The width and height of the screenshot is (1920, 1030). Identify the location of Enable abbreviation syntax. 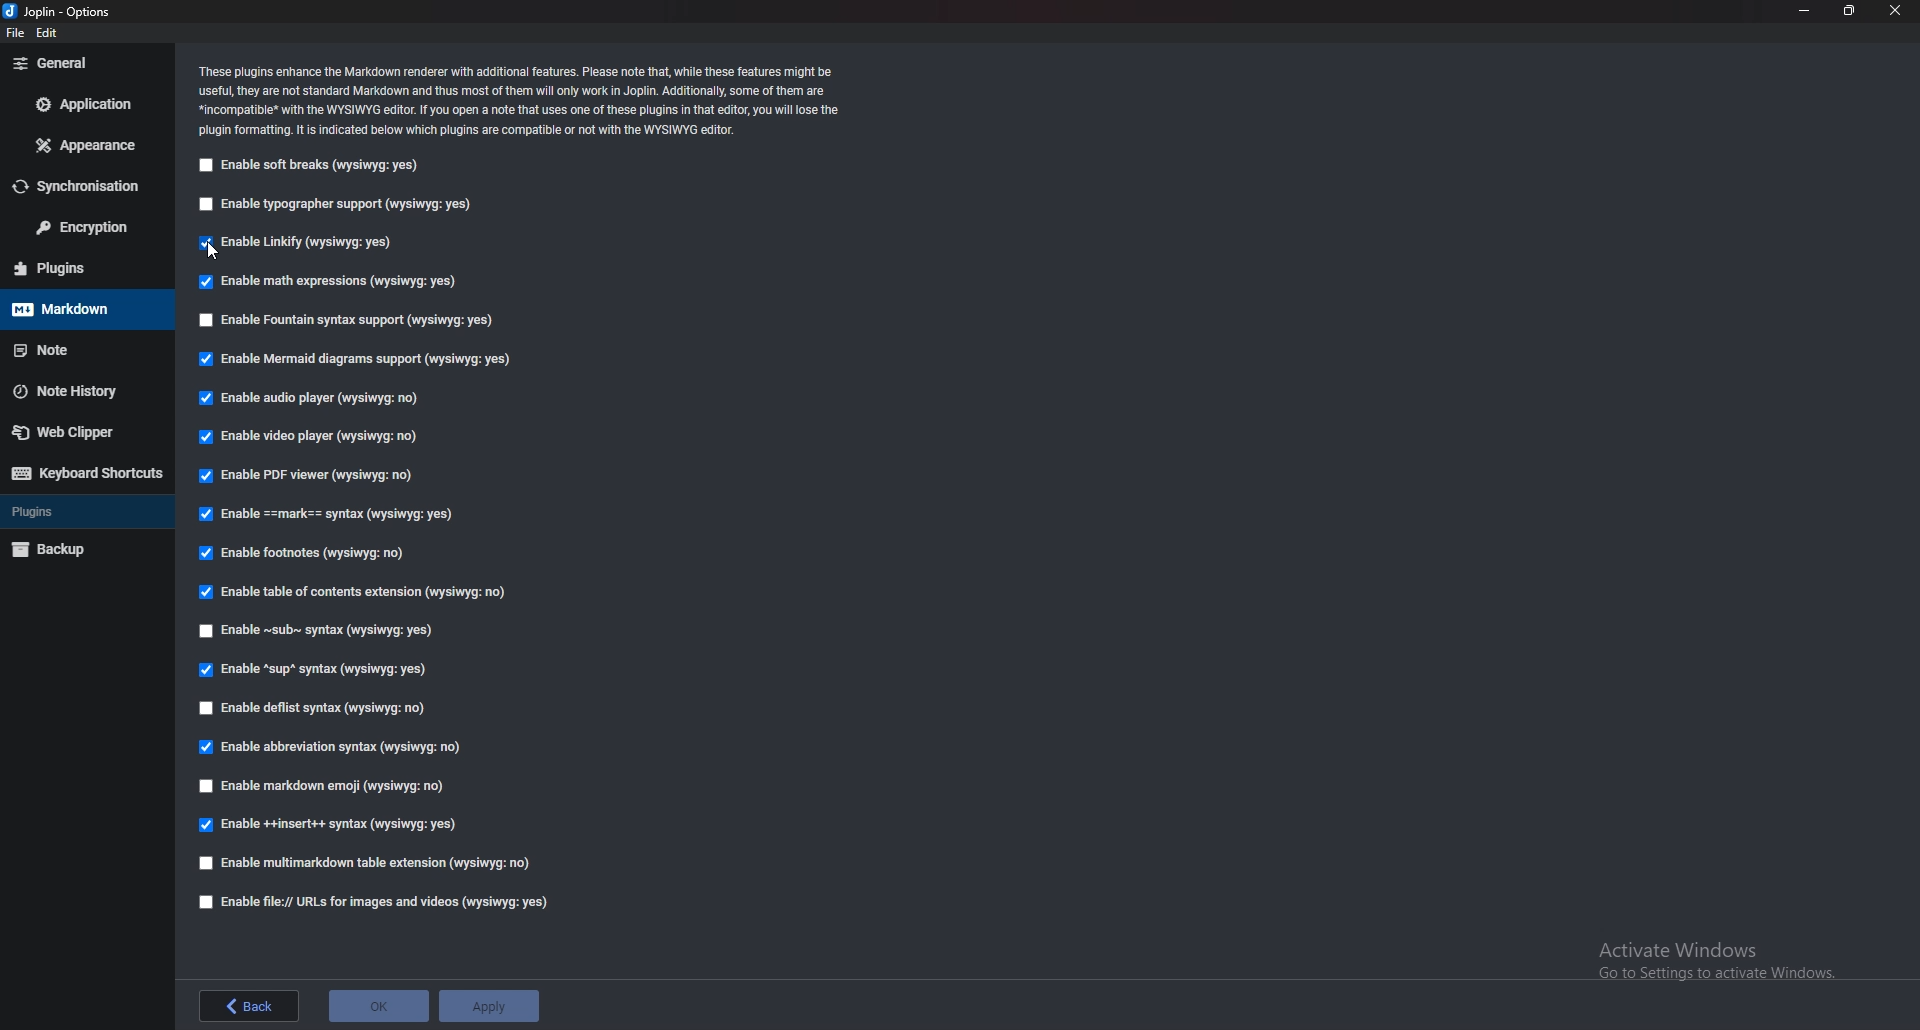
(335, 748).